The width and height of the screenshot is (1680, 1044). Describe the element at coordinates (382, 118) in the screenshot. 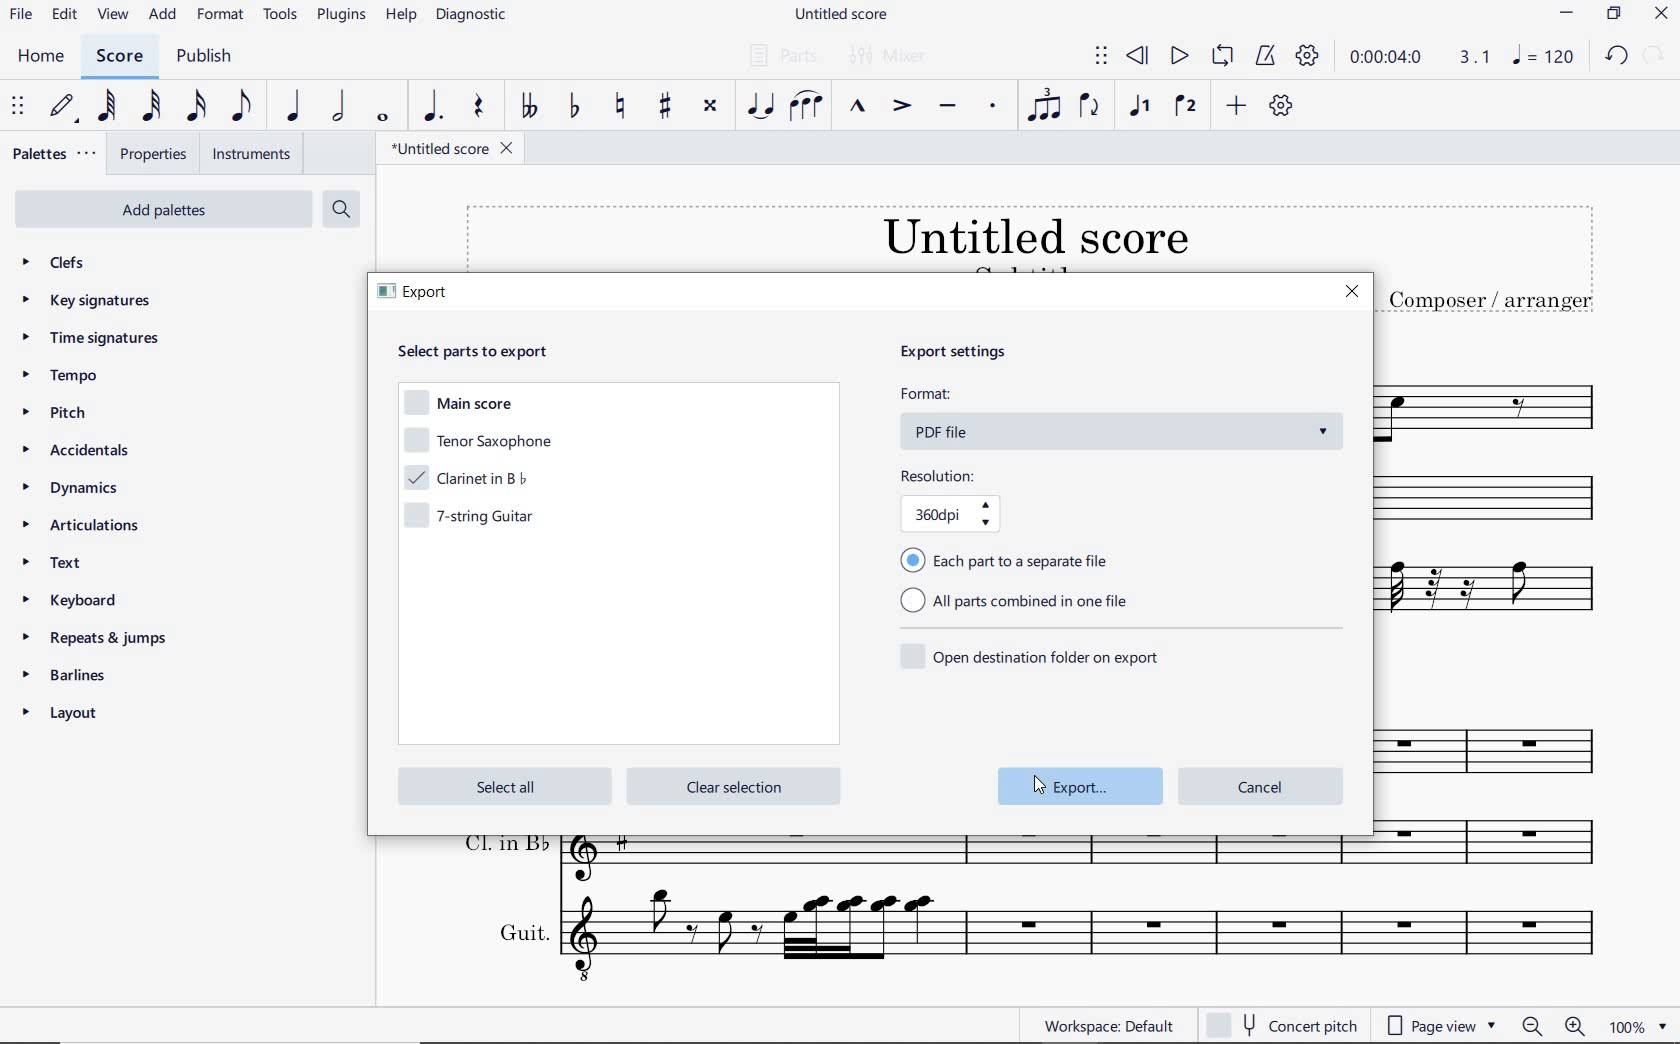

I see `WHOLE NOTE` at that location.